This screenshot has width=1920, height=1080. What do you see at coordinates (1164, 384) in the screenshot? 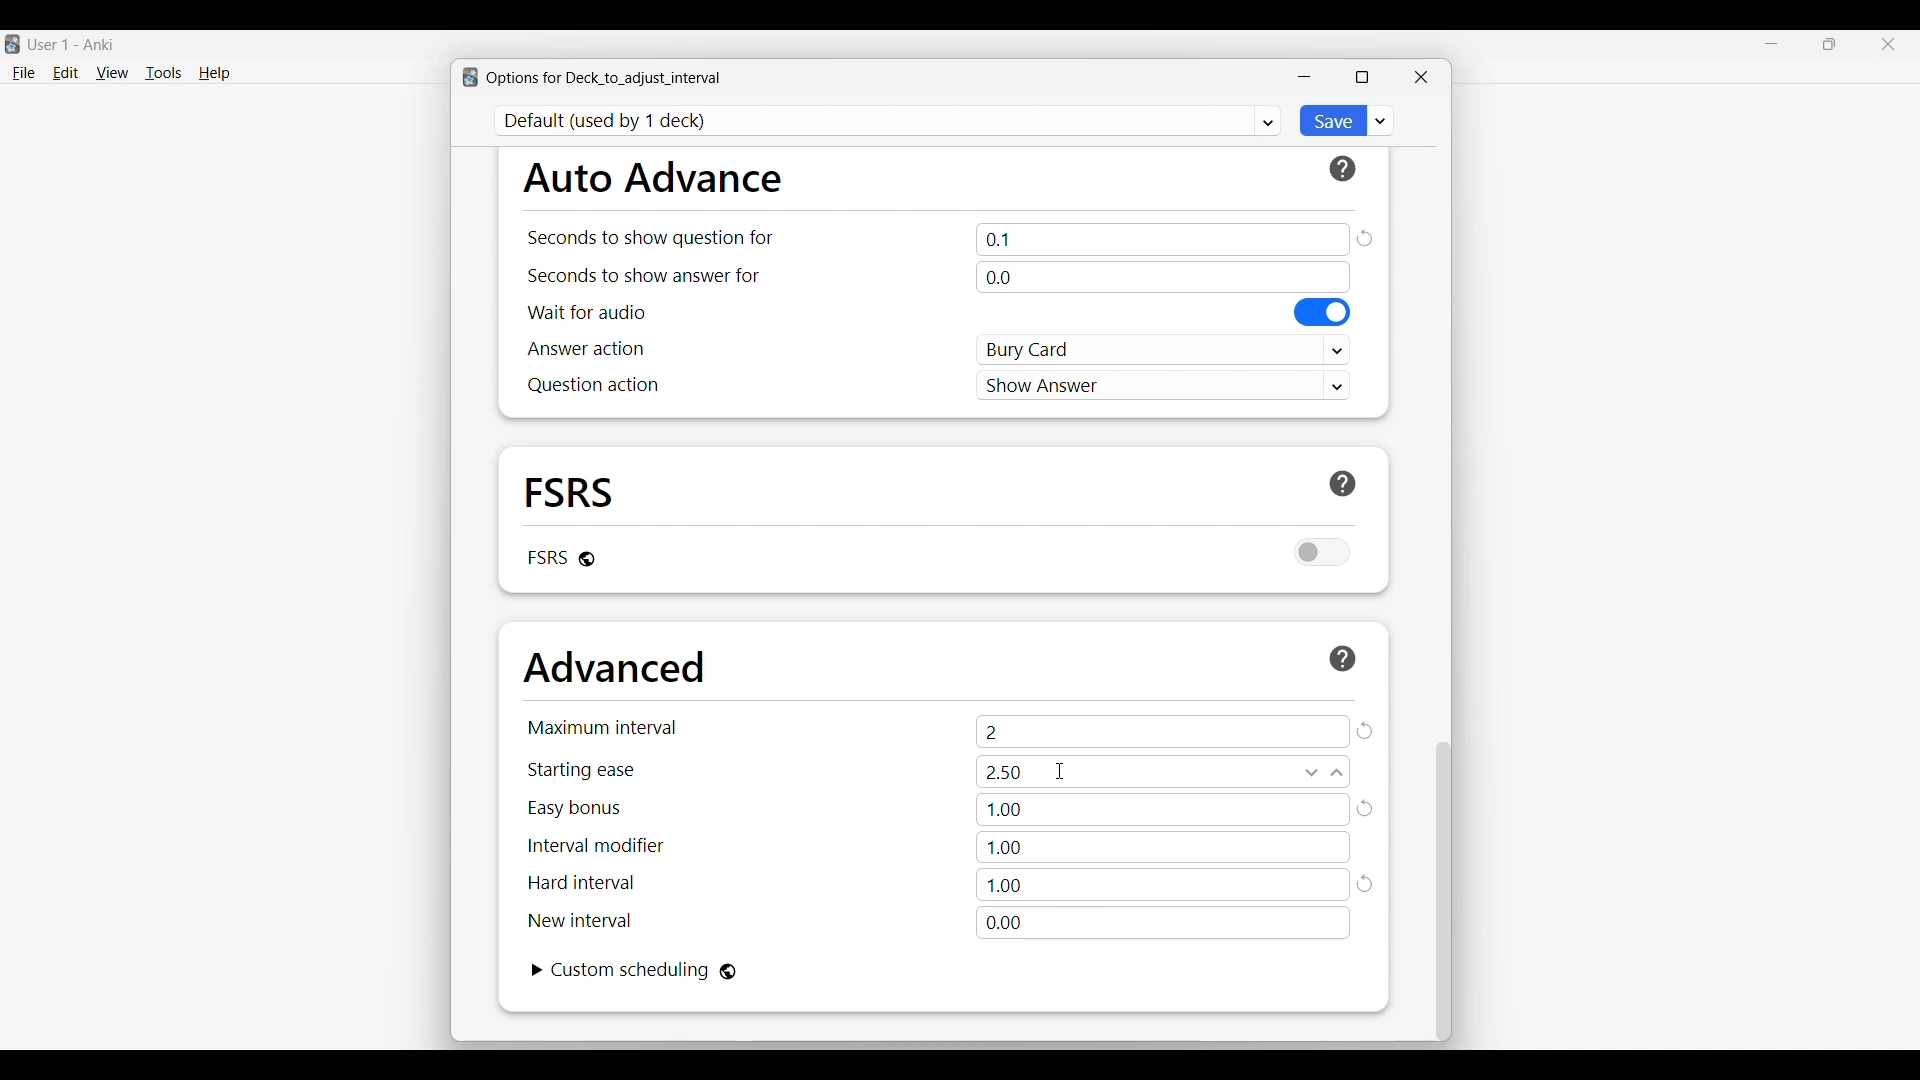
I see `Show Answer` at bounding box center [1164, 384].